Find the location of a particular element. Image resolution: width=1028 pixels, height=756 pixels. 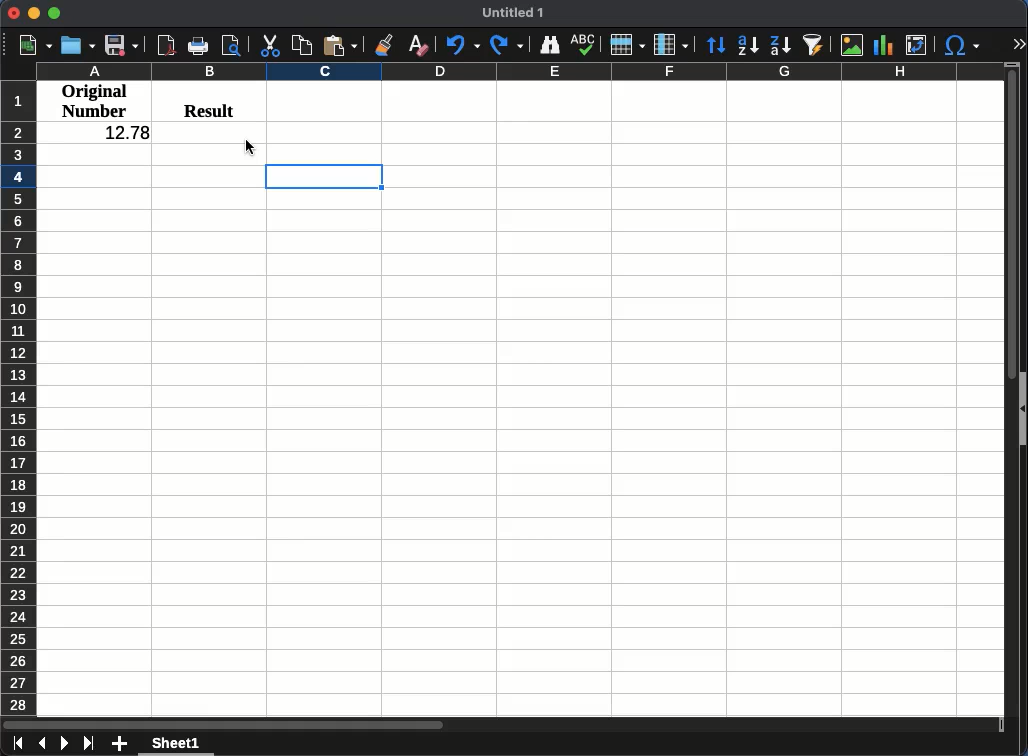

next sheet is located at coordinates (63, 746).